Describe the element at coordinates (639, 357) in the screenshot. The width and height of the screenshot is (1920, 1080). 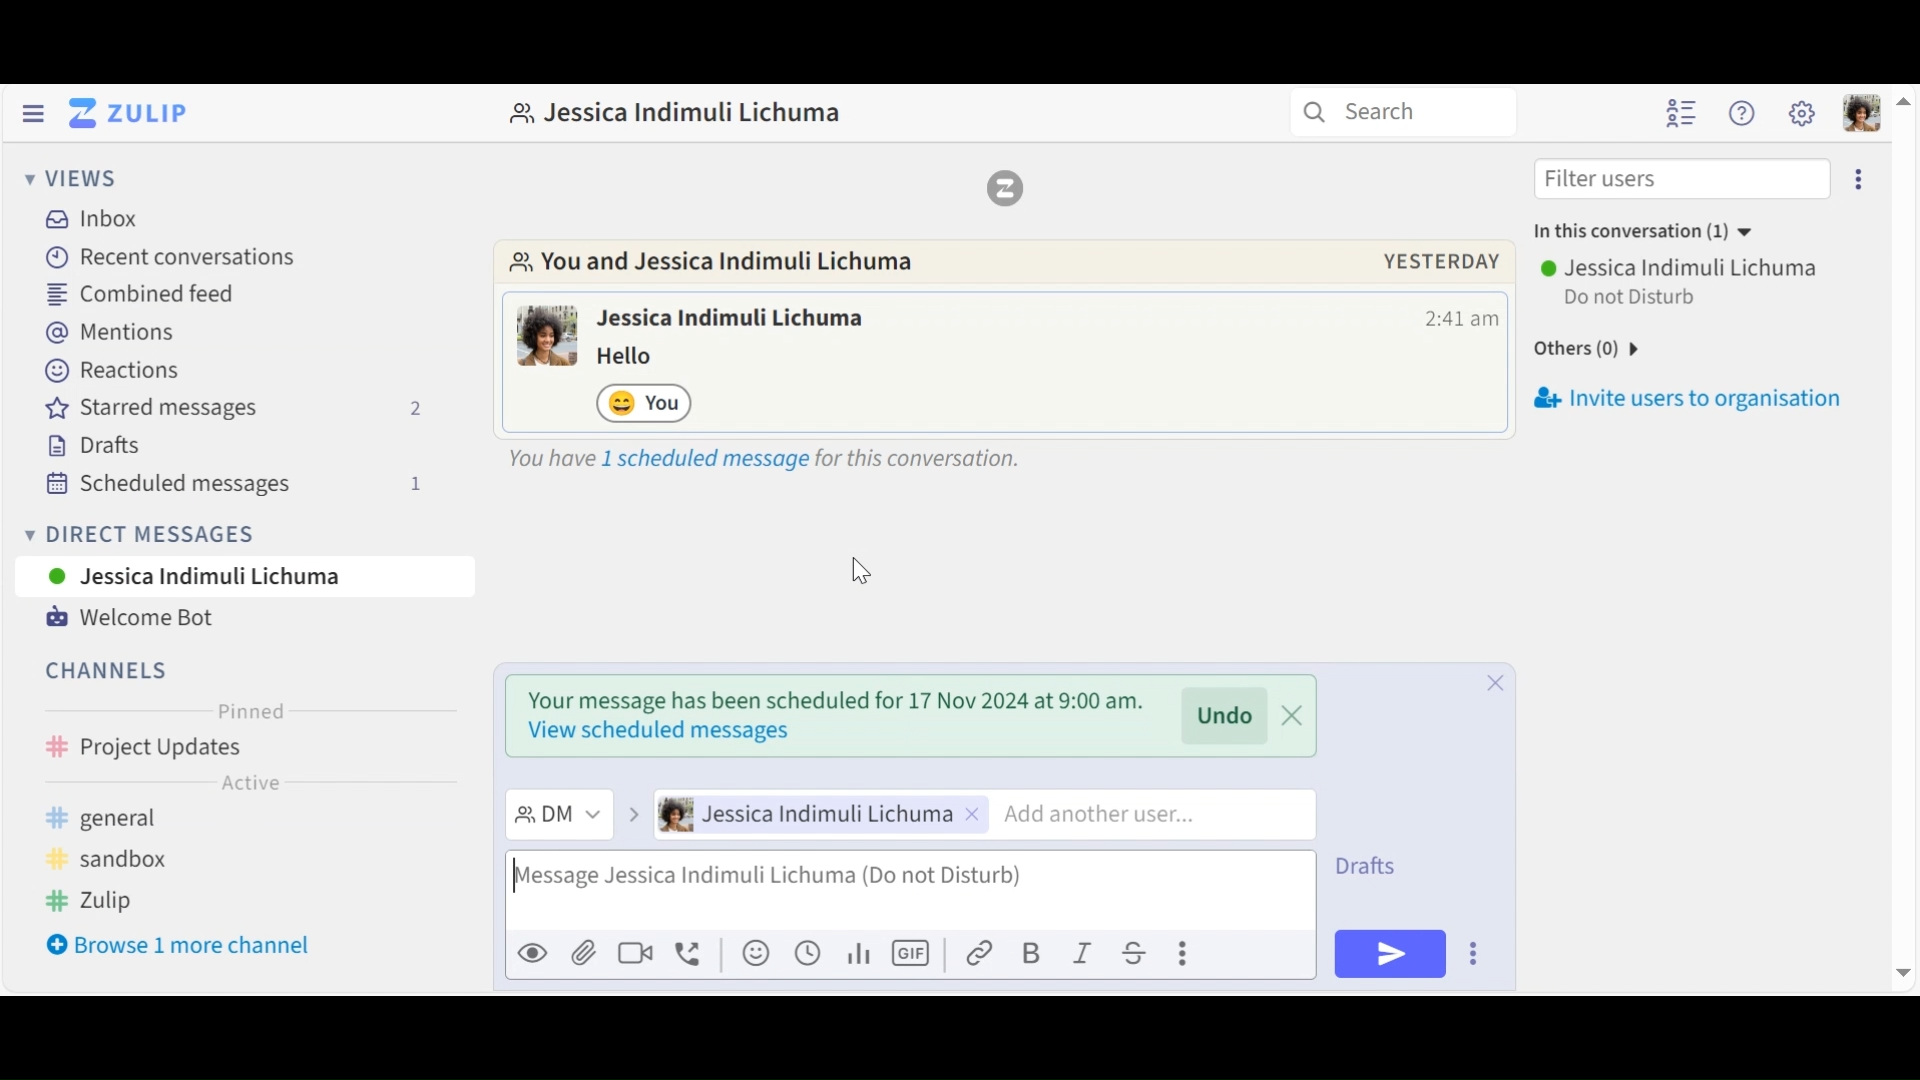
I see `Messages` at that location.